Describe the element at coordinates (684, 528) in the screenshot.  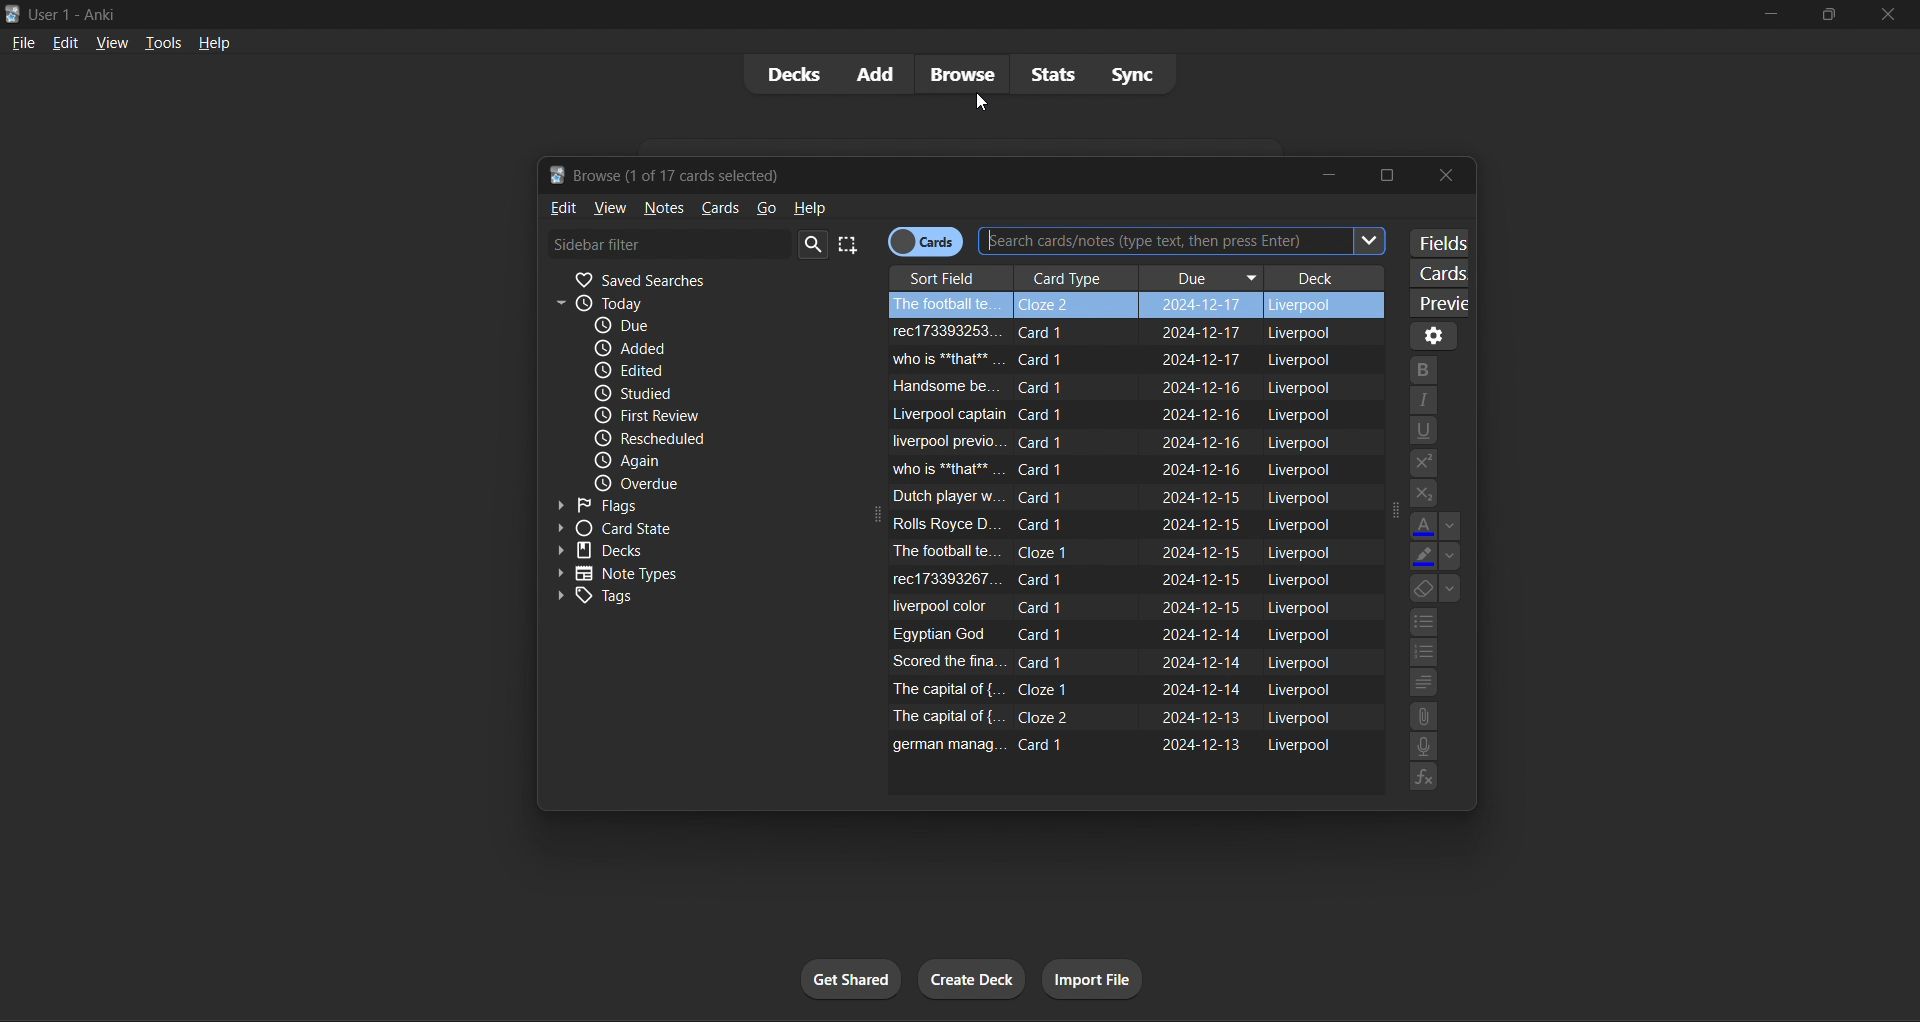
I see `card state filter` at that location.